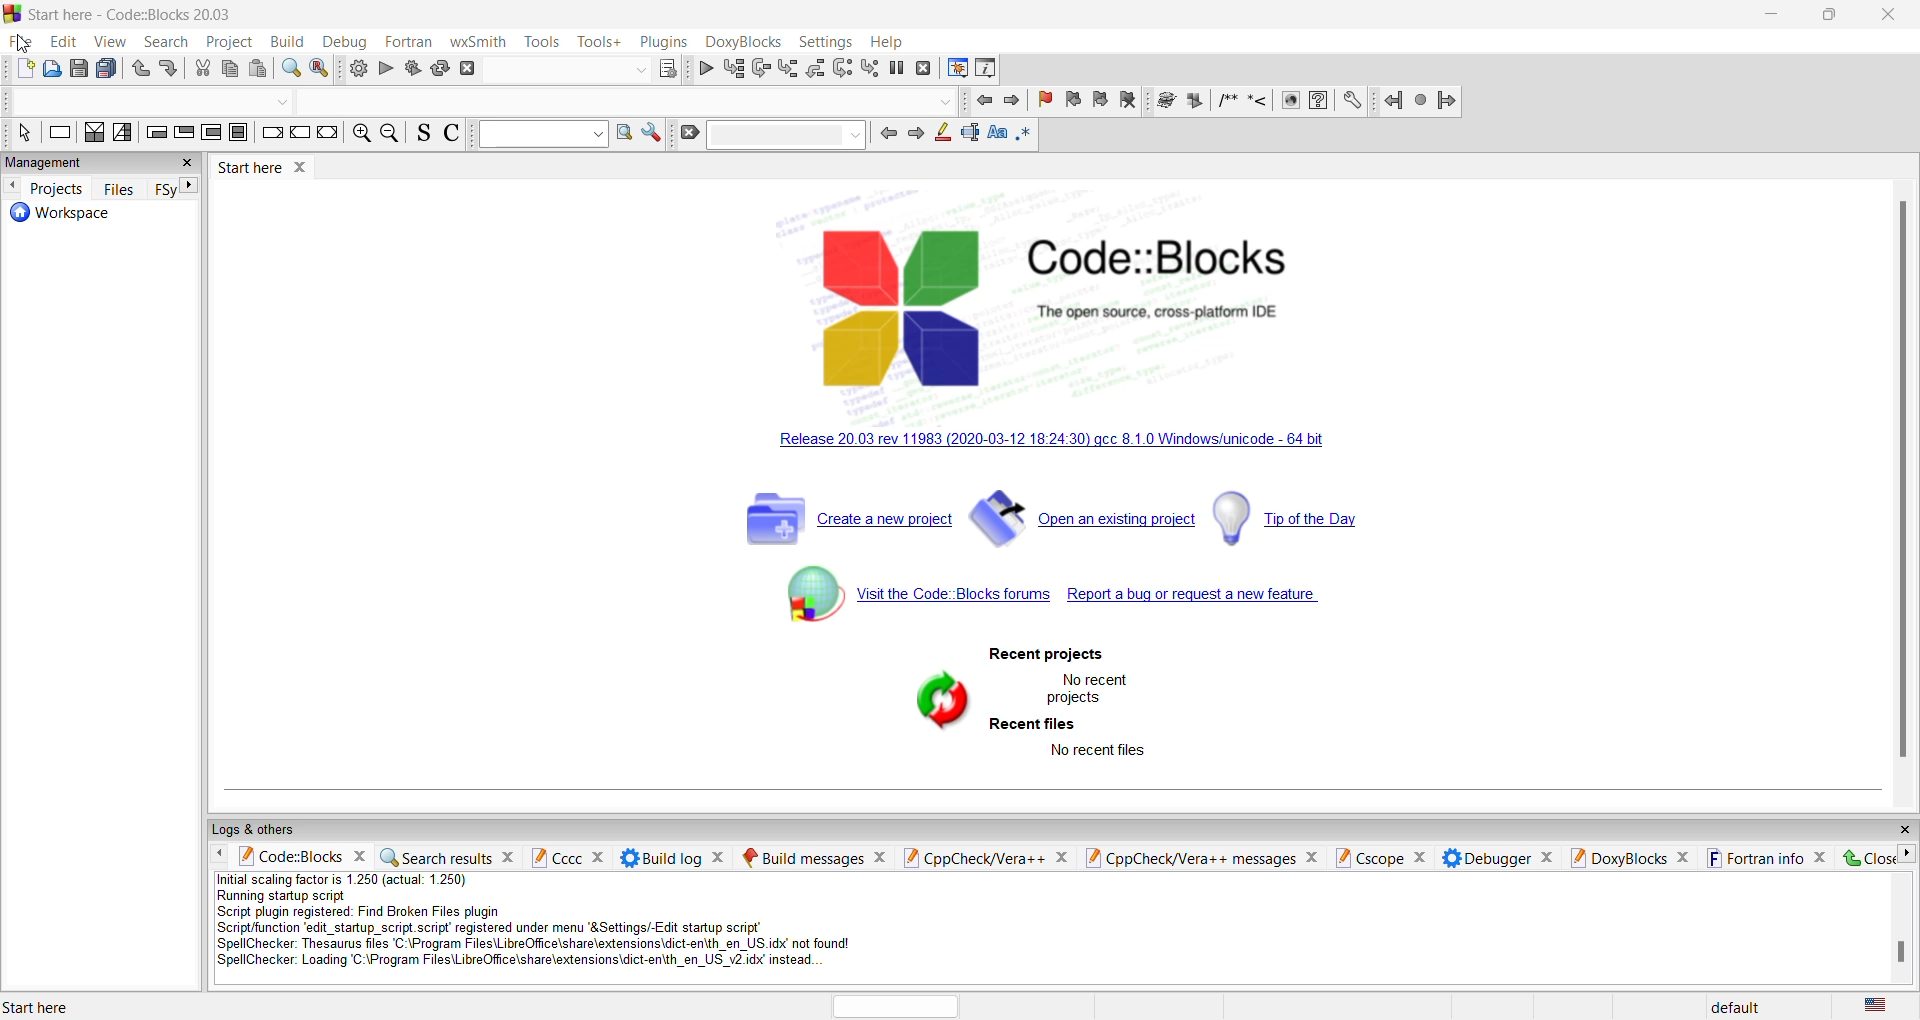 This screenshot has width=1920, height=1020. I want to click on instruction, so click(59, 133).